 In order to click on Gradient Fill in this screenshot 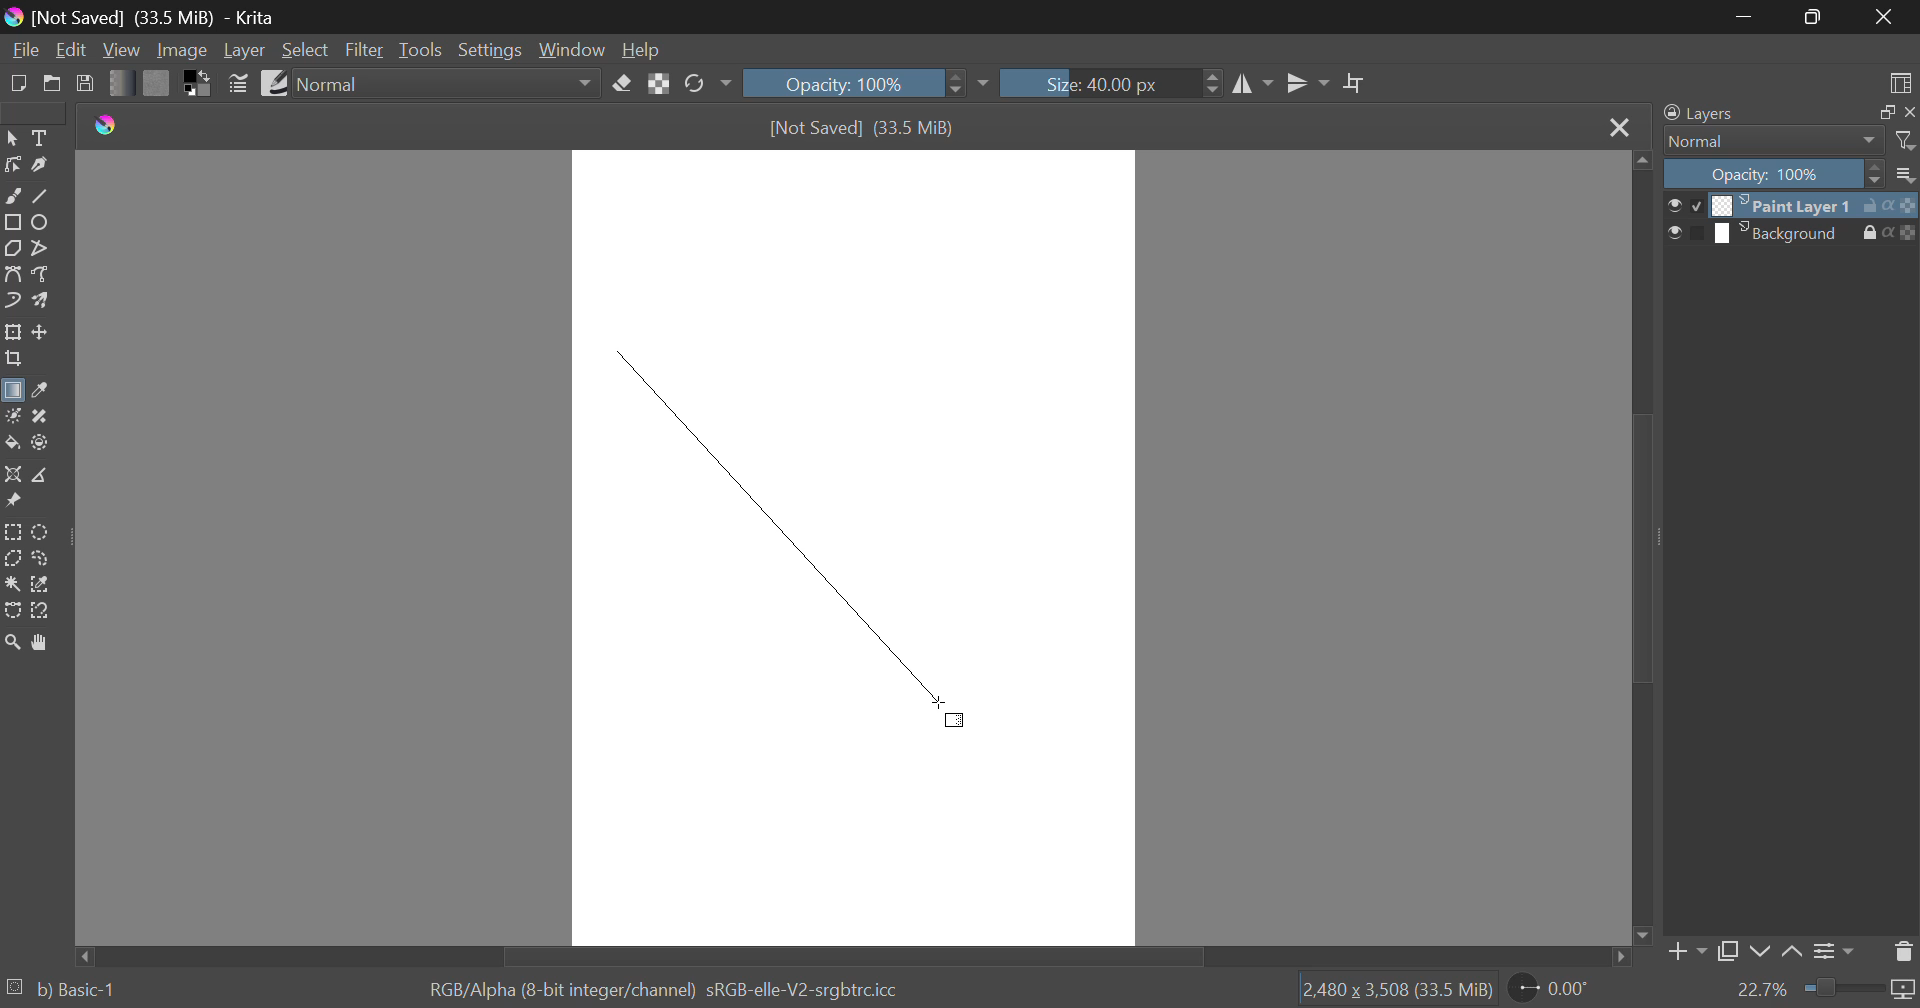, I will do `click(12, 394)`.